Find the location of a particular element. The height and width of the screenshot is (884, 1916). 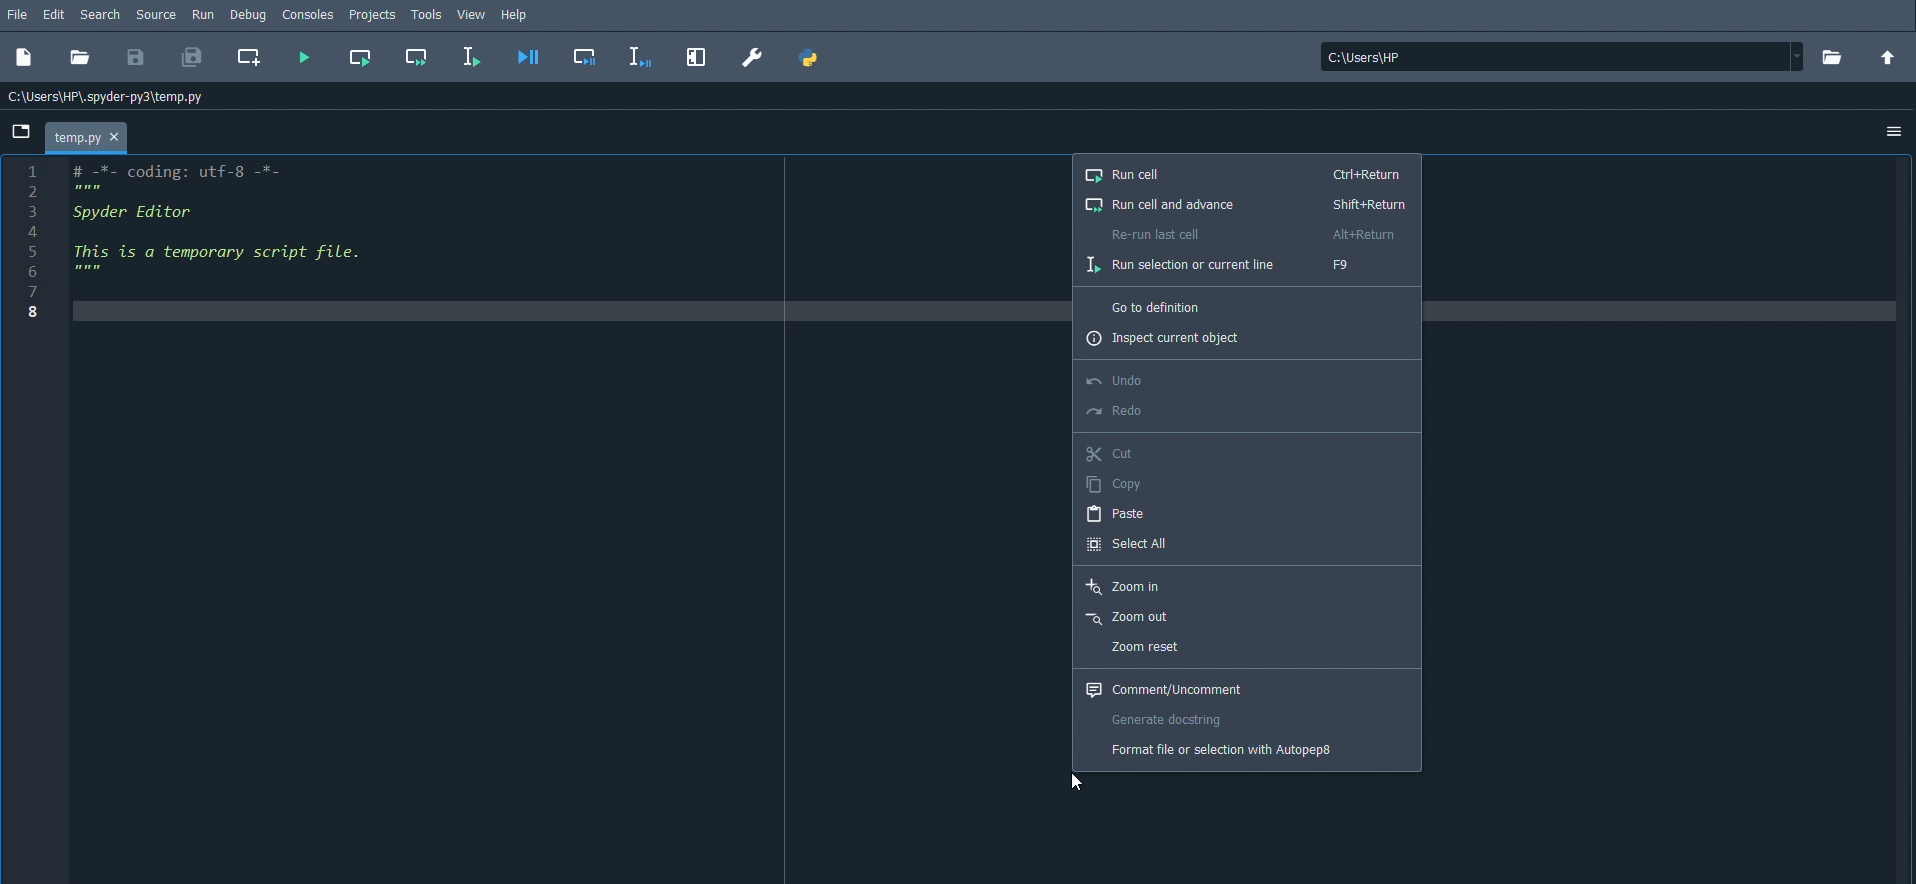

Re-run last cell is located at coordinates (1244, 233).